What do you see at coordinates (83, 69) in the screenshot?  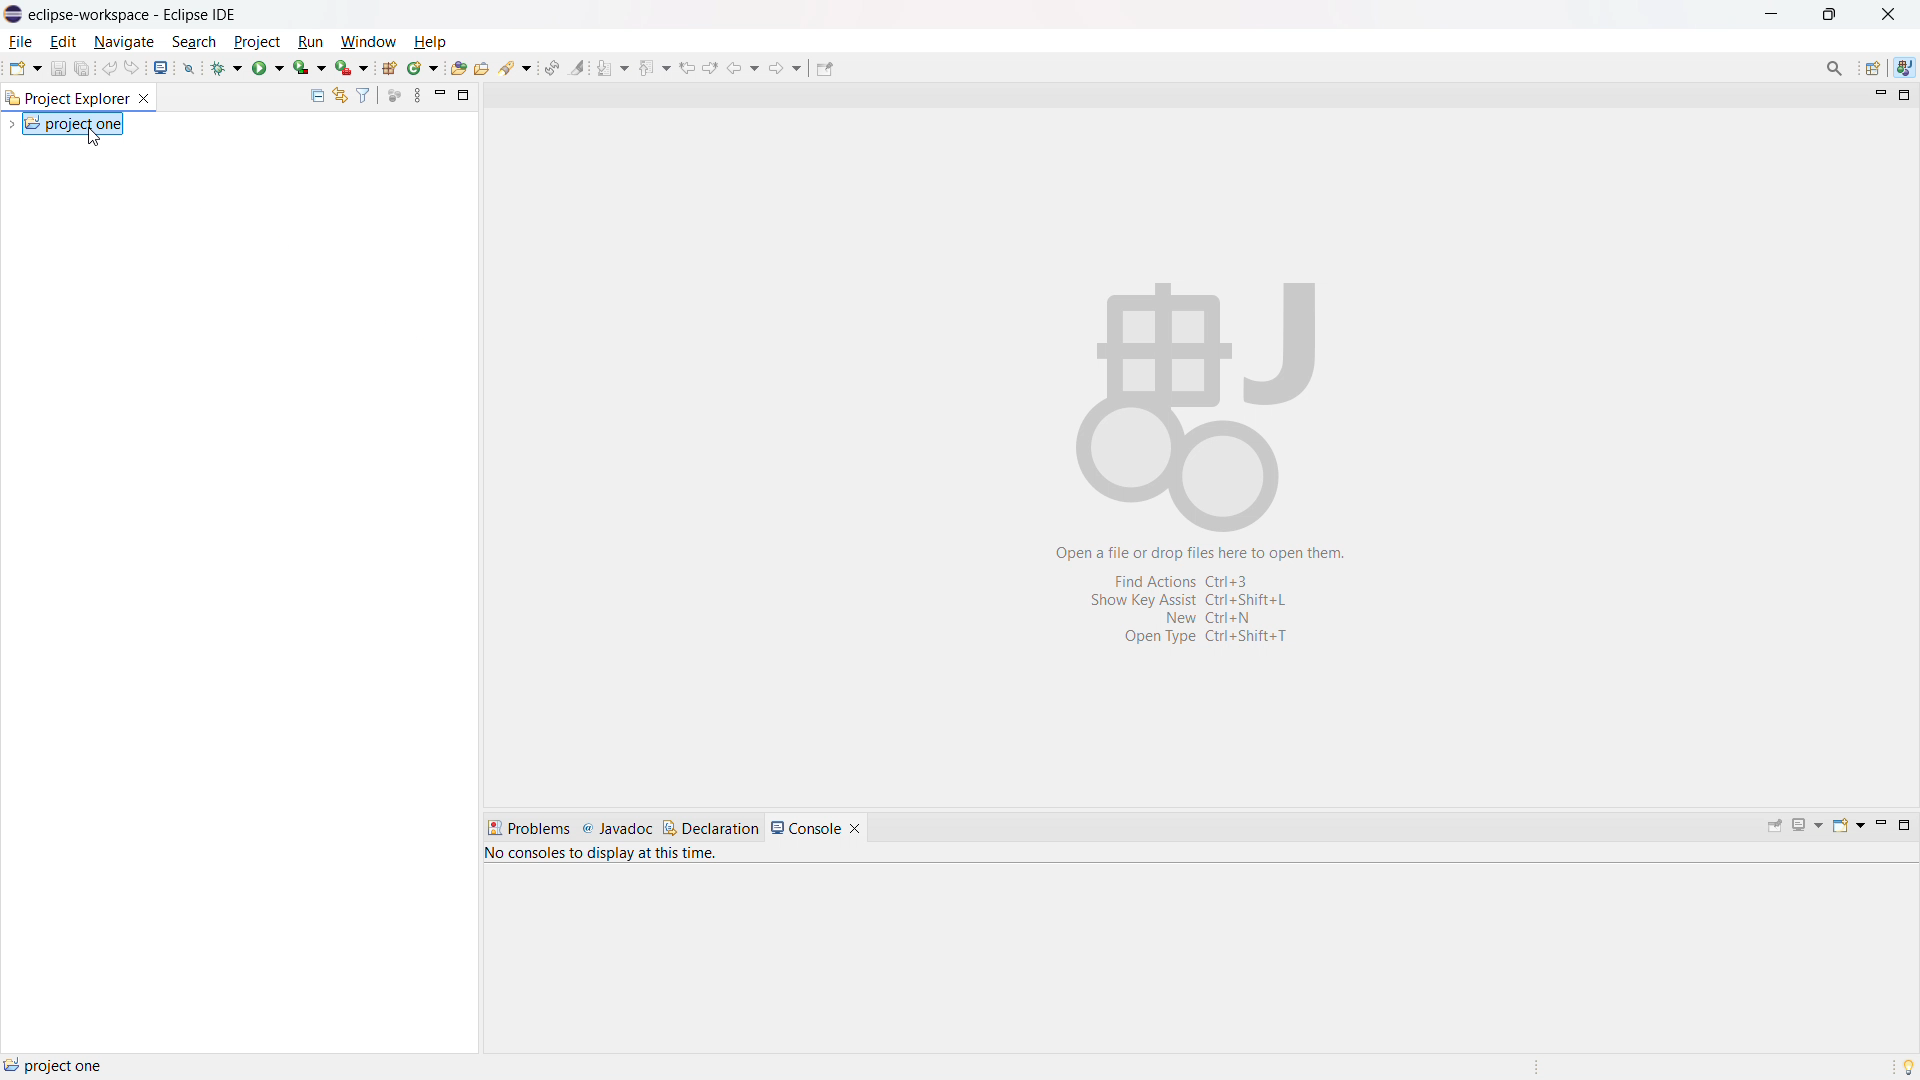 I see `save all` at bounding box center [83, 69].